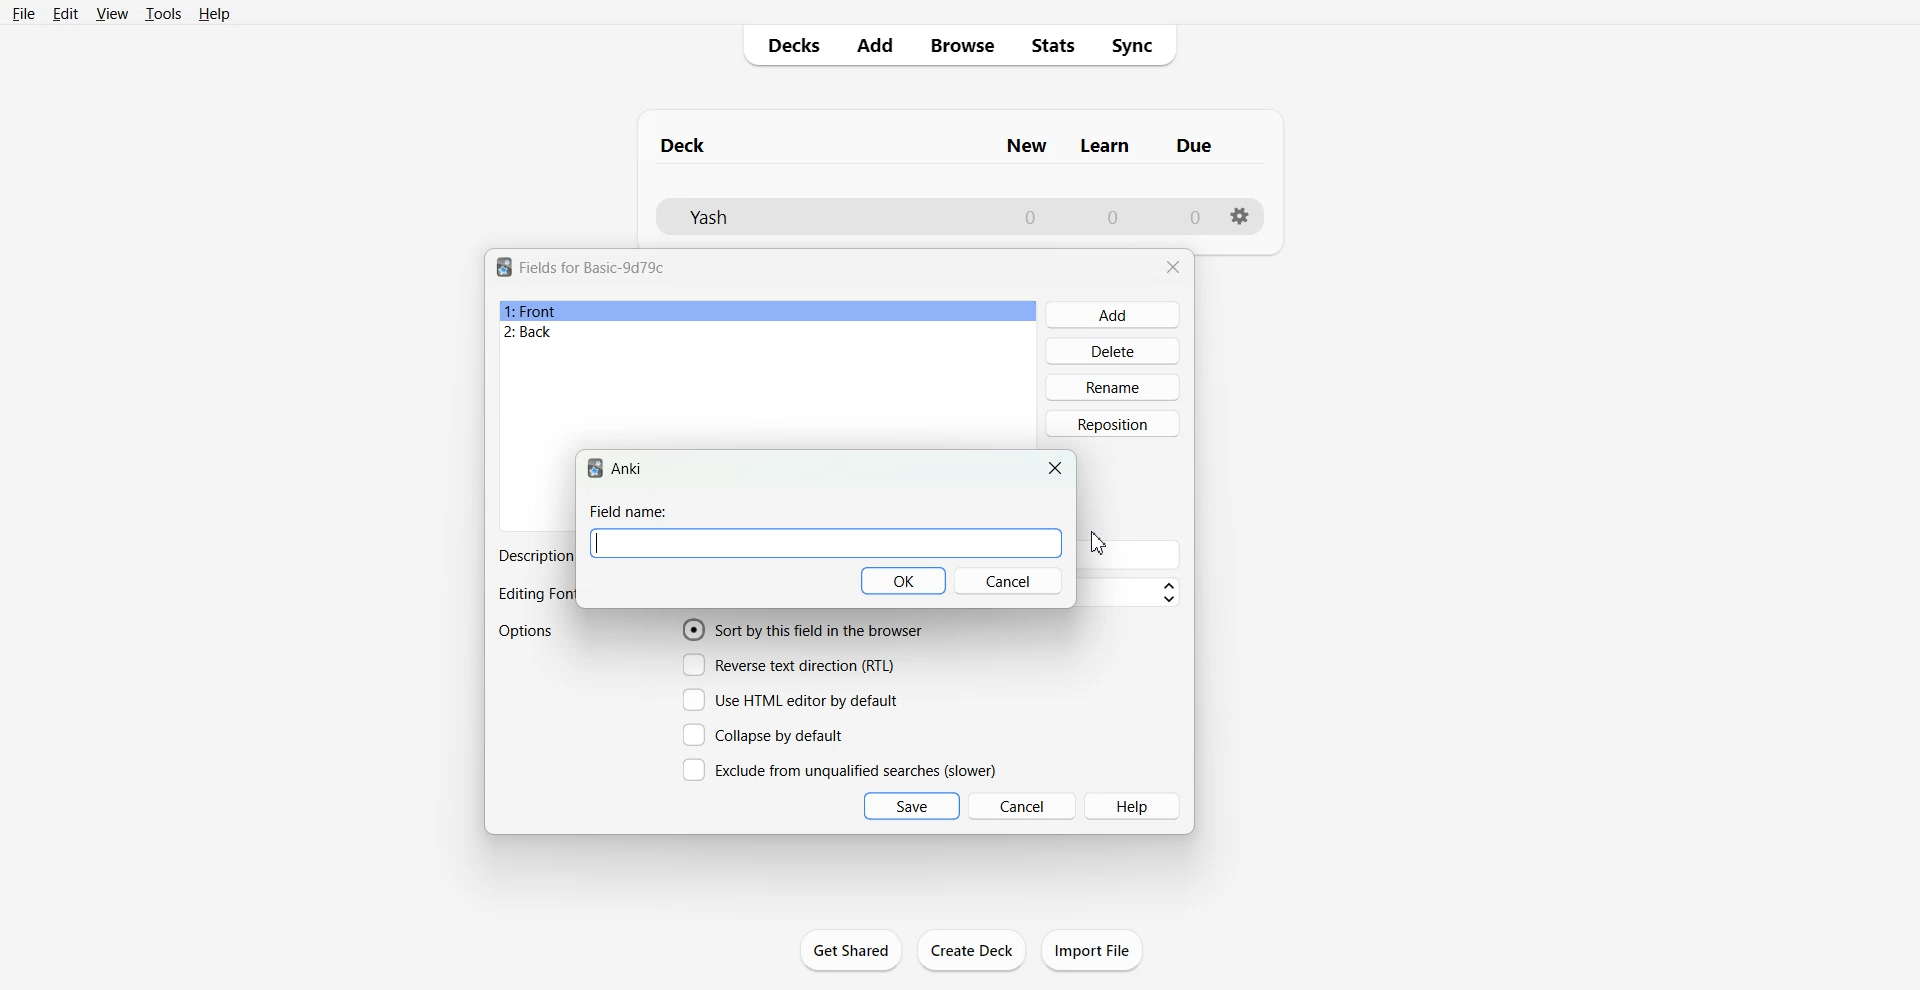 The width and height of the screenshot is (1920, 990). I want to click on Close, so click(1173, 267).